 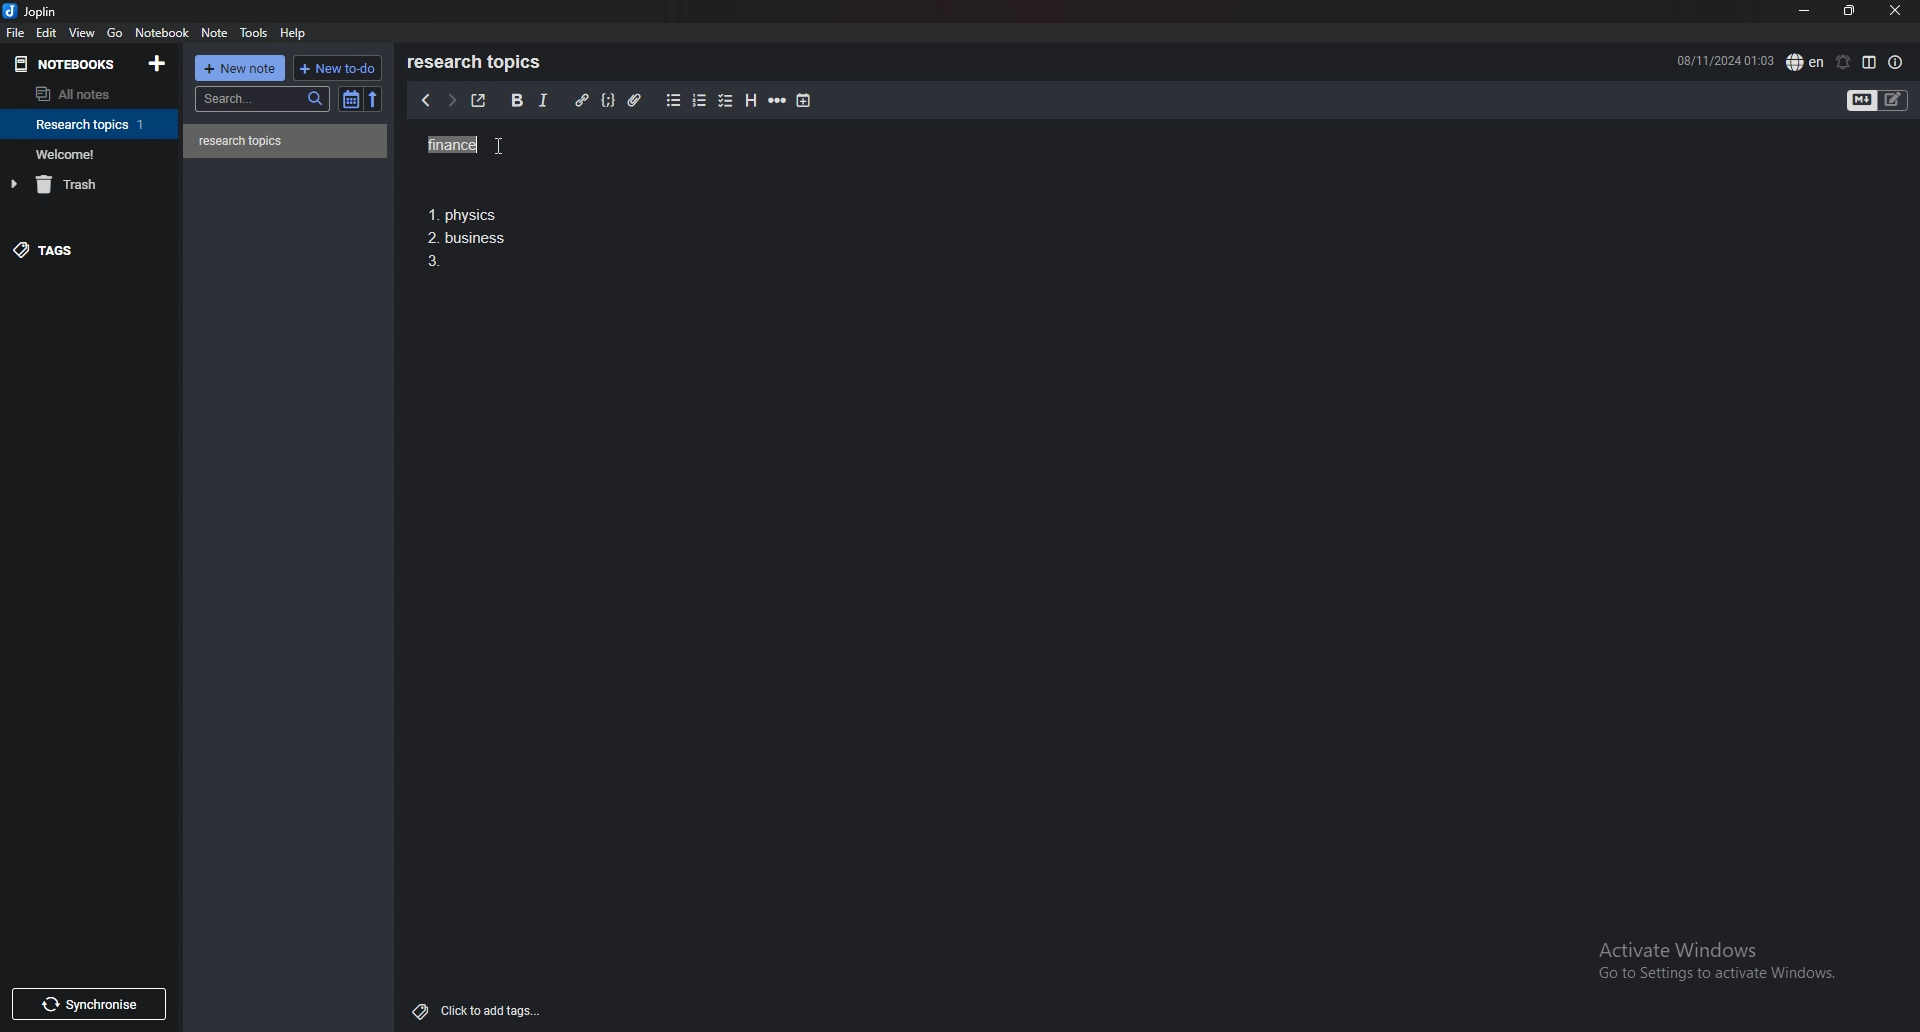 What do you see at coordinates (804, 100) in the screenshot?
I see `add time` at bounding box center [804, 100].